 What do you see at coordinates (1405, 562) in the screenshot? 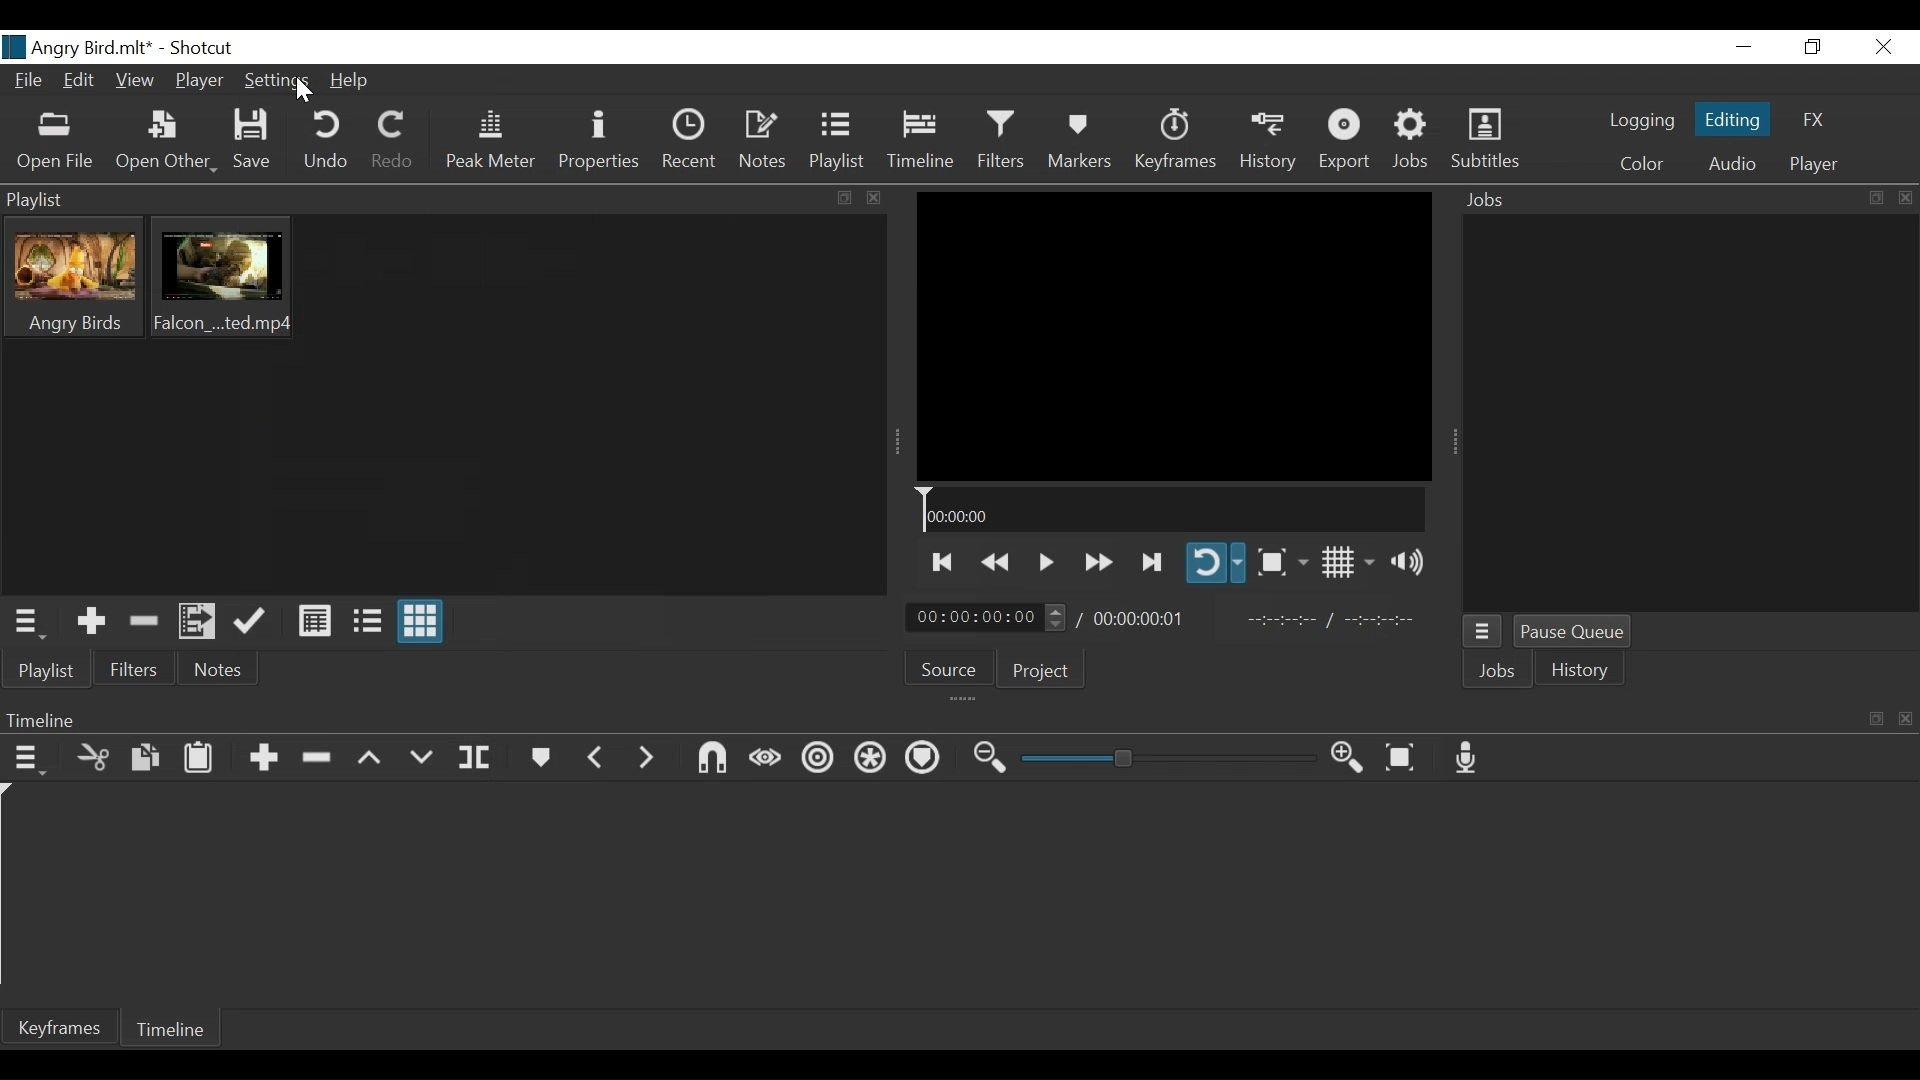
I see `Show volume control` at bounding box center [1405, 562].